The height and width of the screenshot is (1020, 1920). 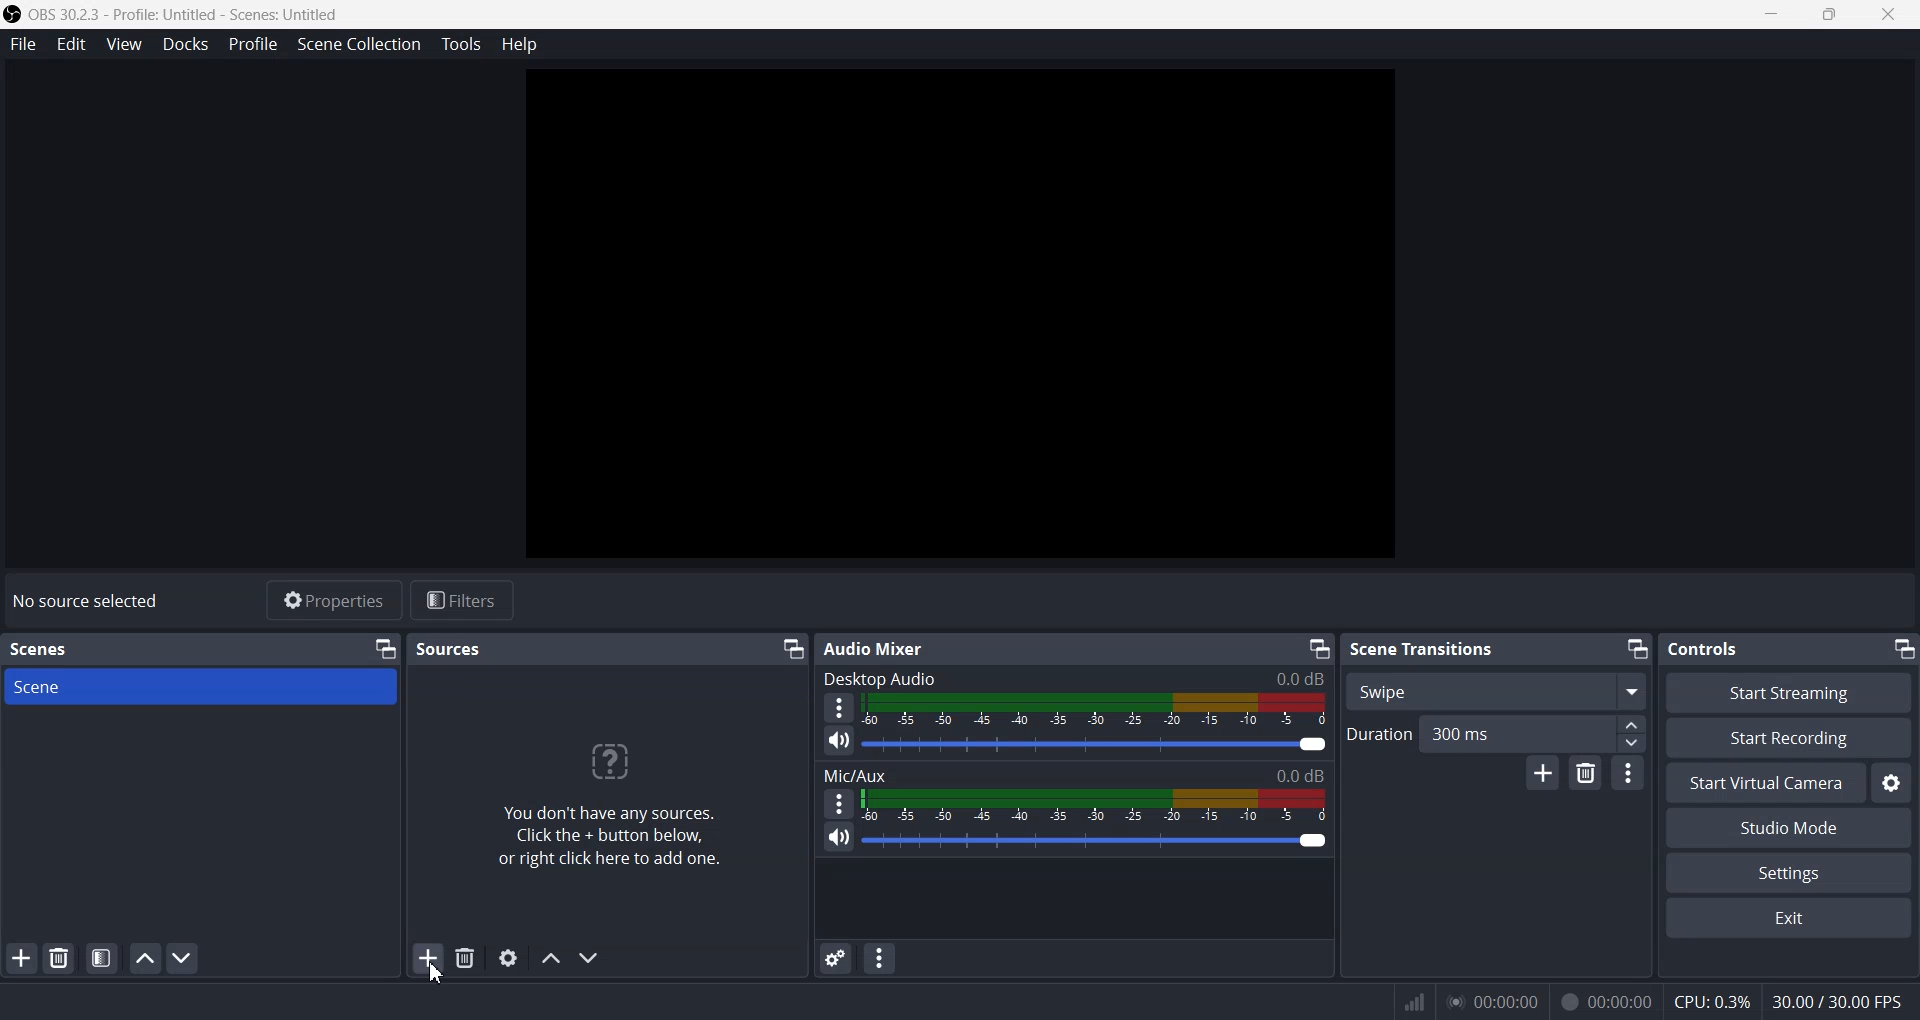 What do you see at coordinates (1891, 783) in the screenshot?
I see `Settings` at bounding box center [1891, 783].